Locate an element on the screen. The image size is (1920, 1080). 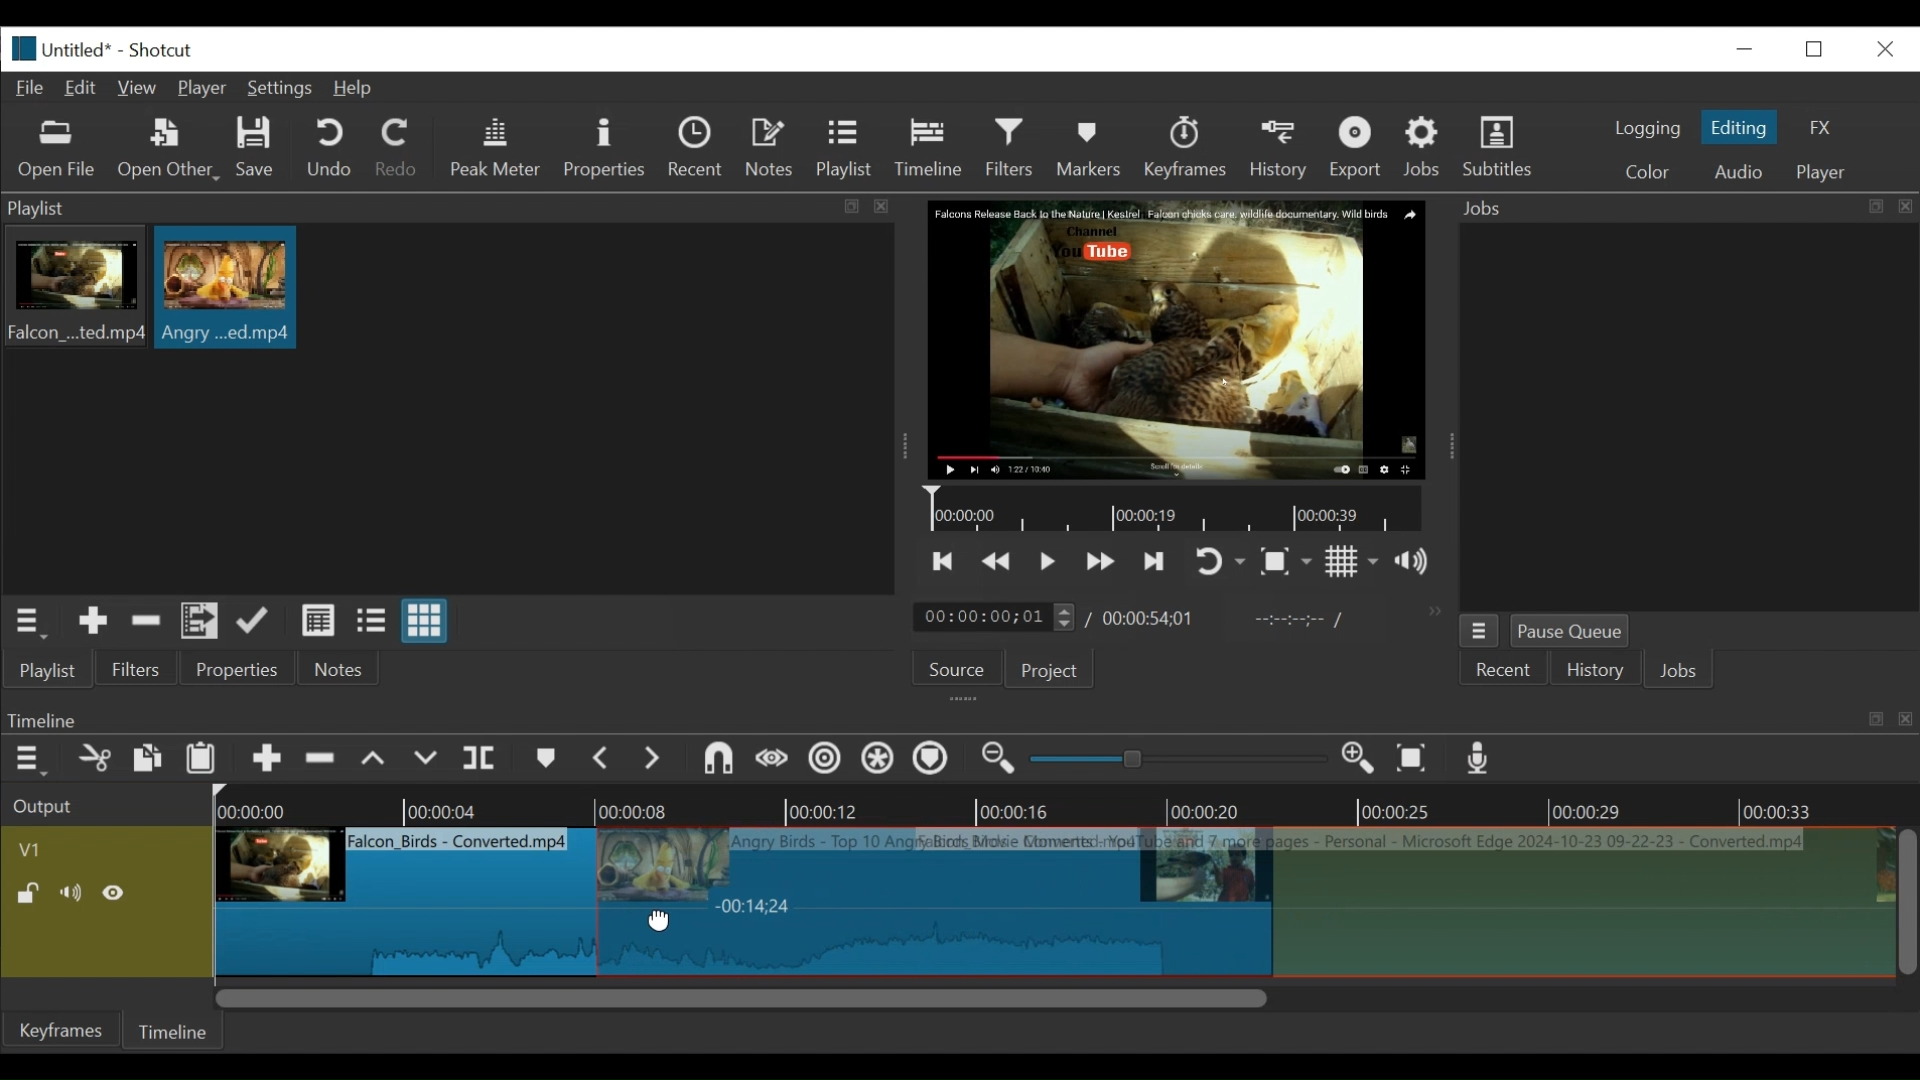
copy is located at coordinates (149, 761).